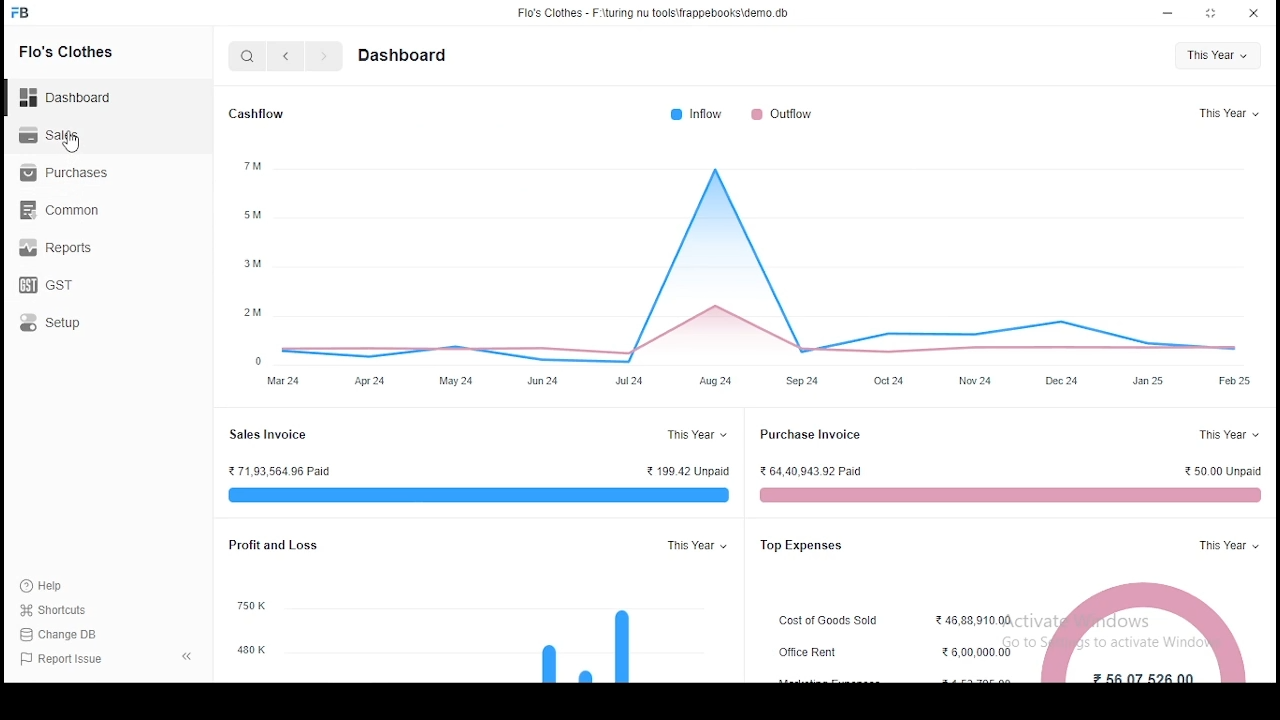  I want to click on 3m, so click(252, 262).